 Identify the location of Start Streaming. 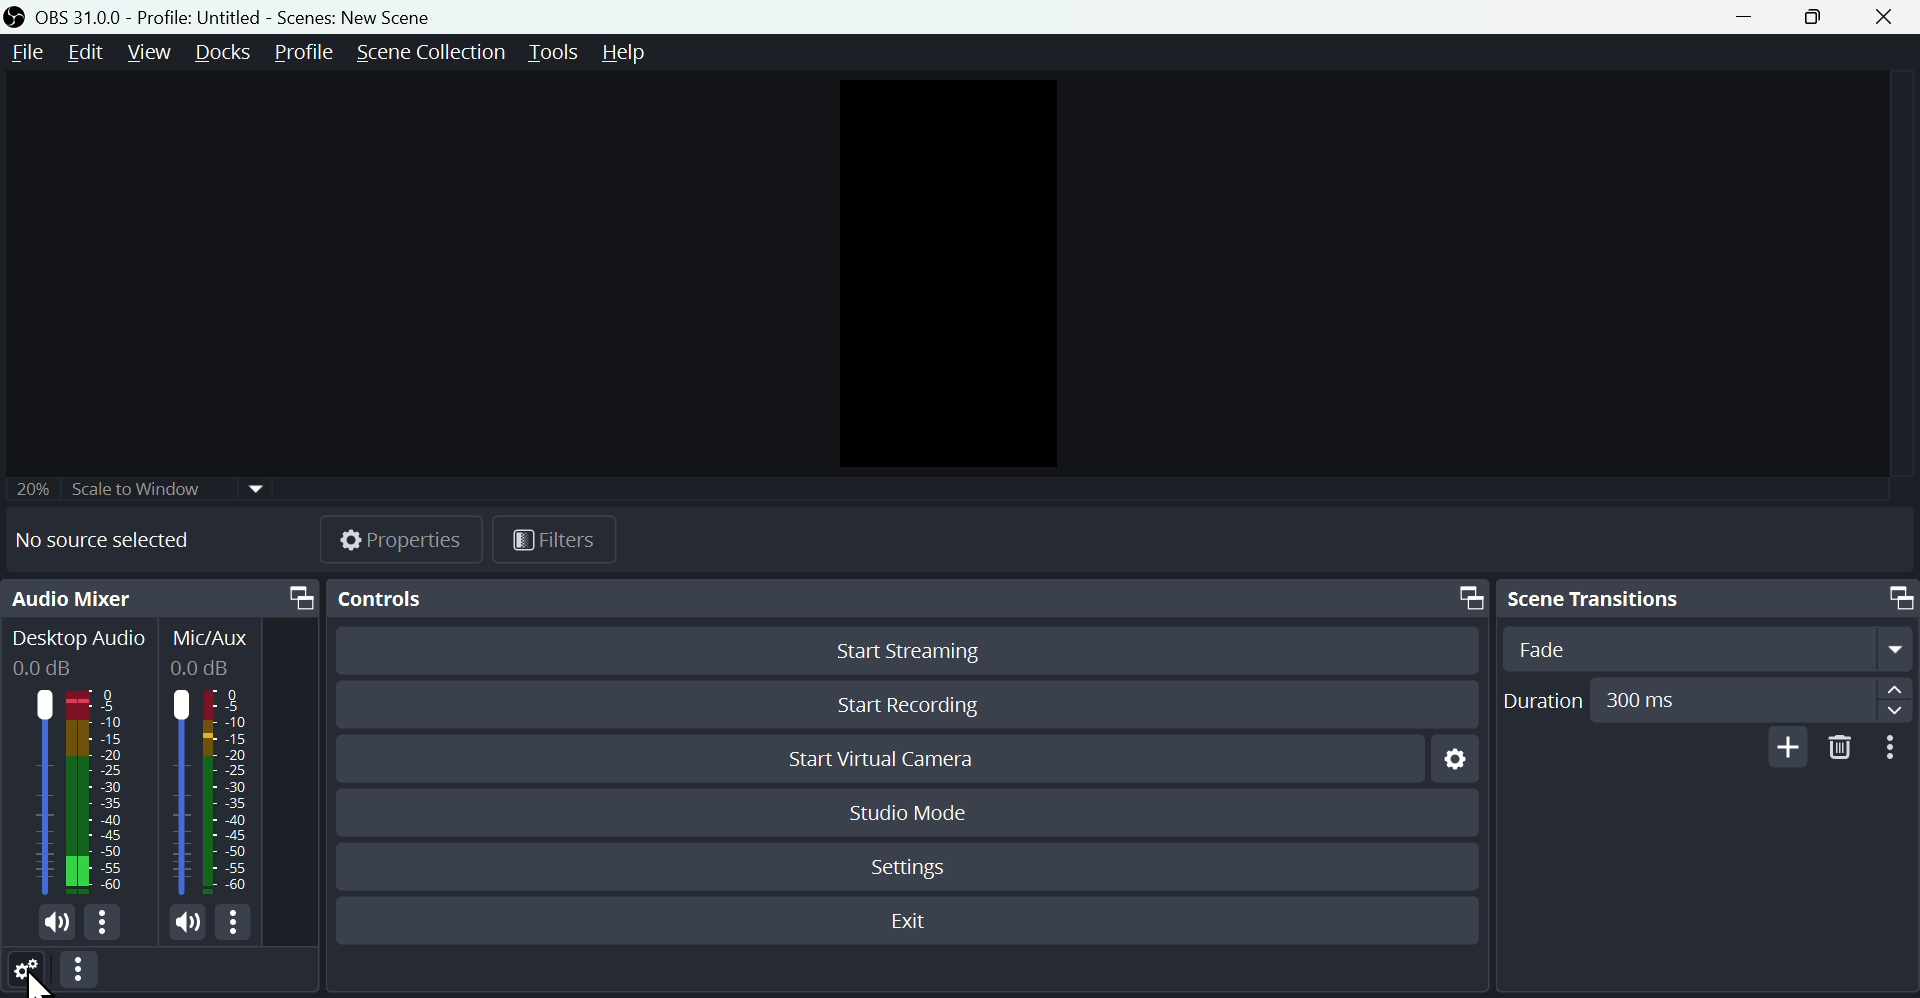
(909, 647).